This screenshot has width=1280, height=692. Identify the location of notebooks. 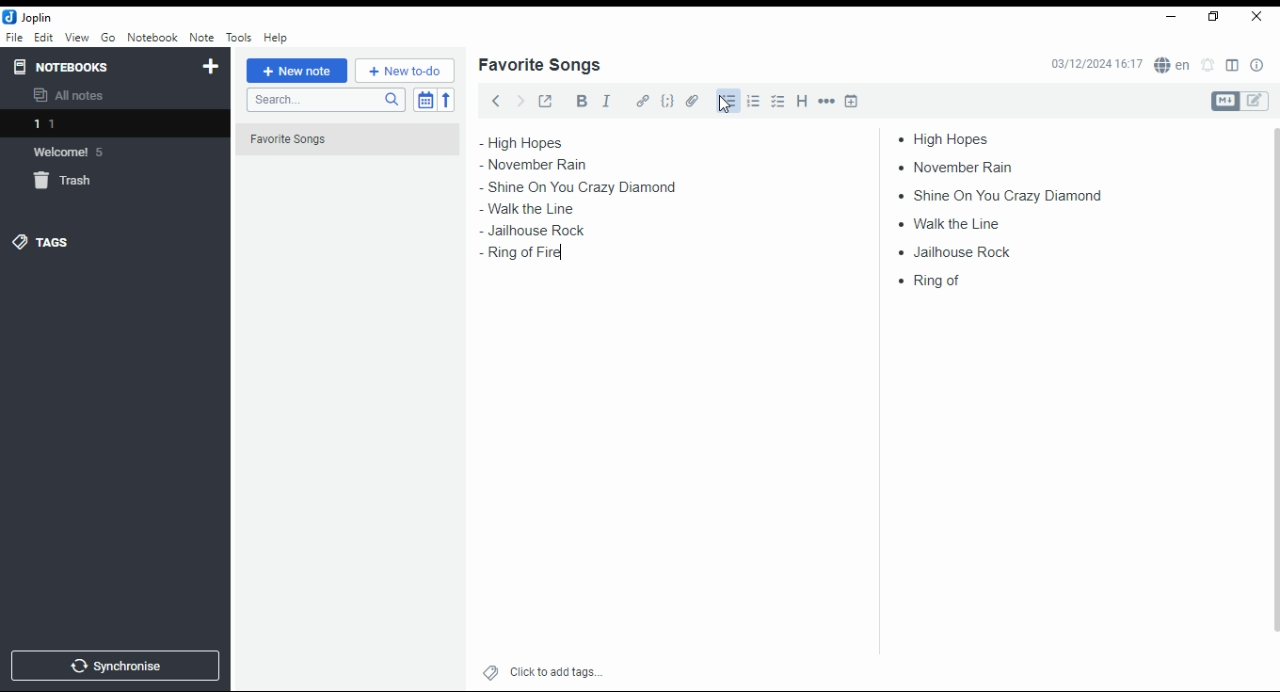
(97, 66).